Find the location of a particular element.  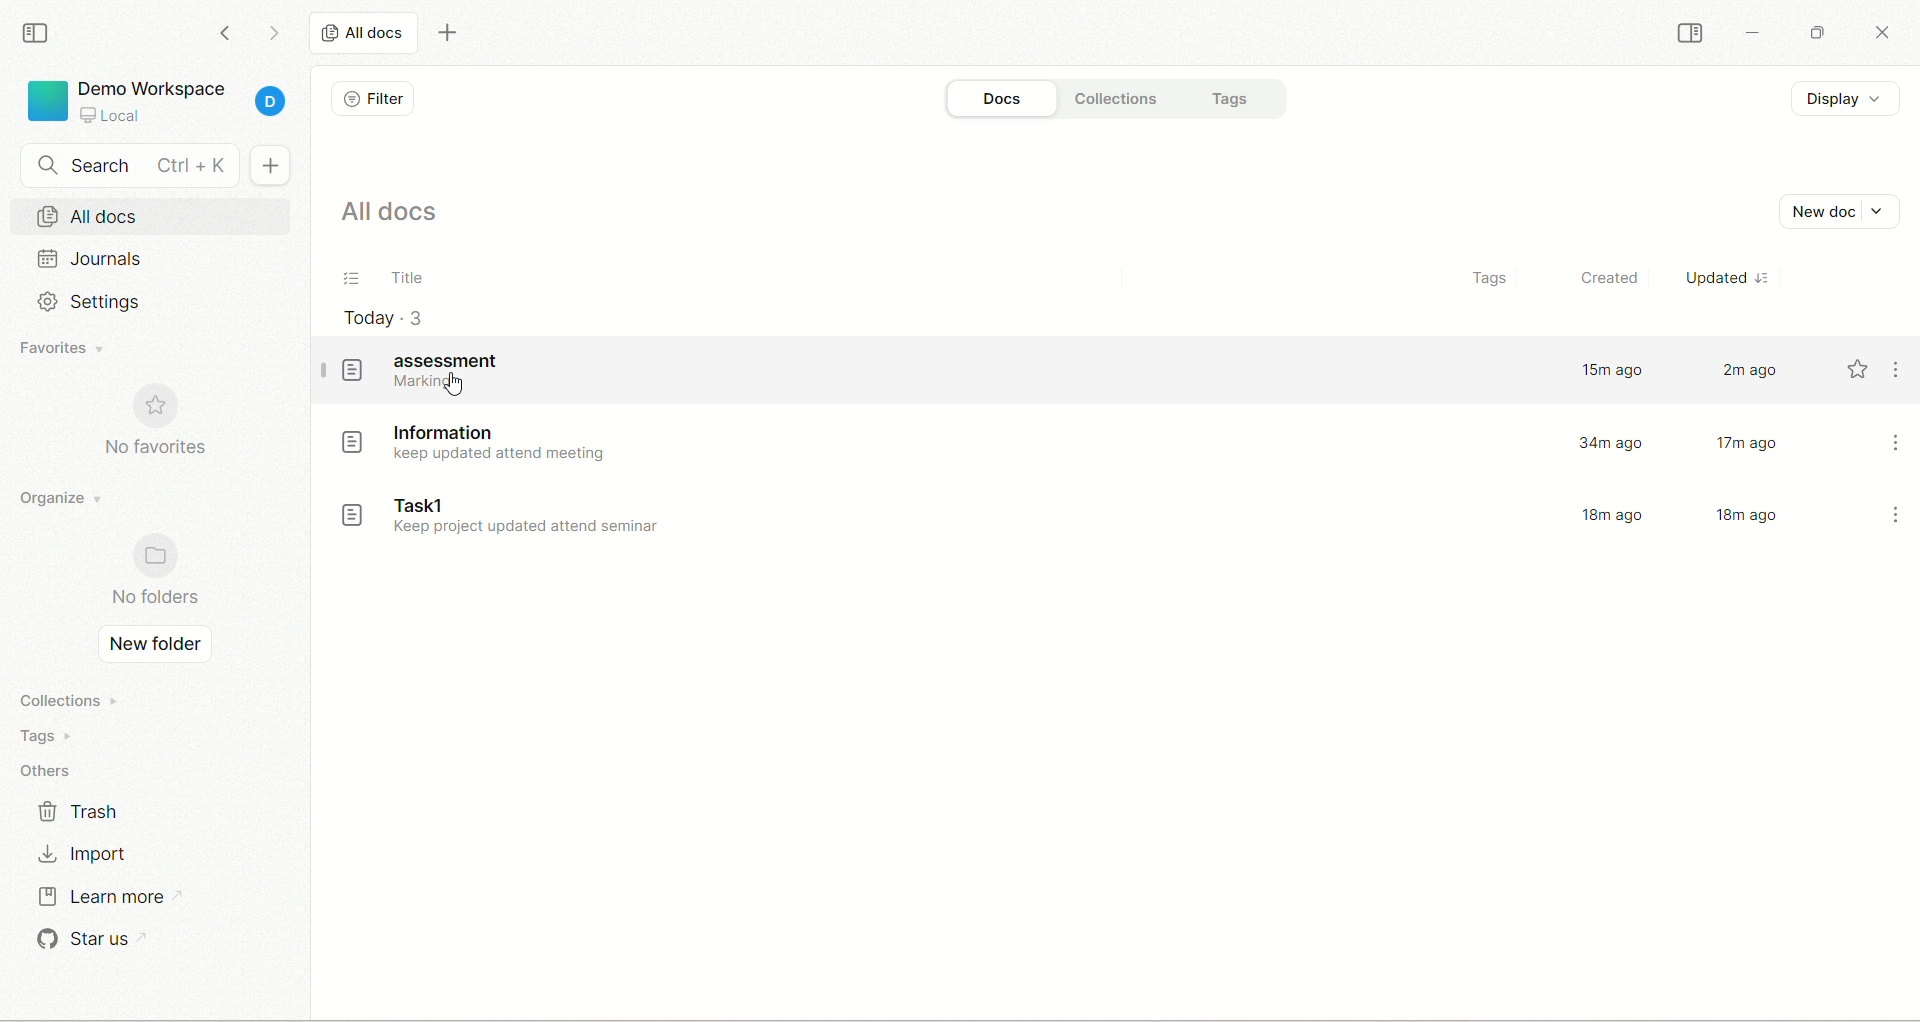

18m ago is located at coordinates (1613, 518).